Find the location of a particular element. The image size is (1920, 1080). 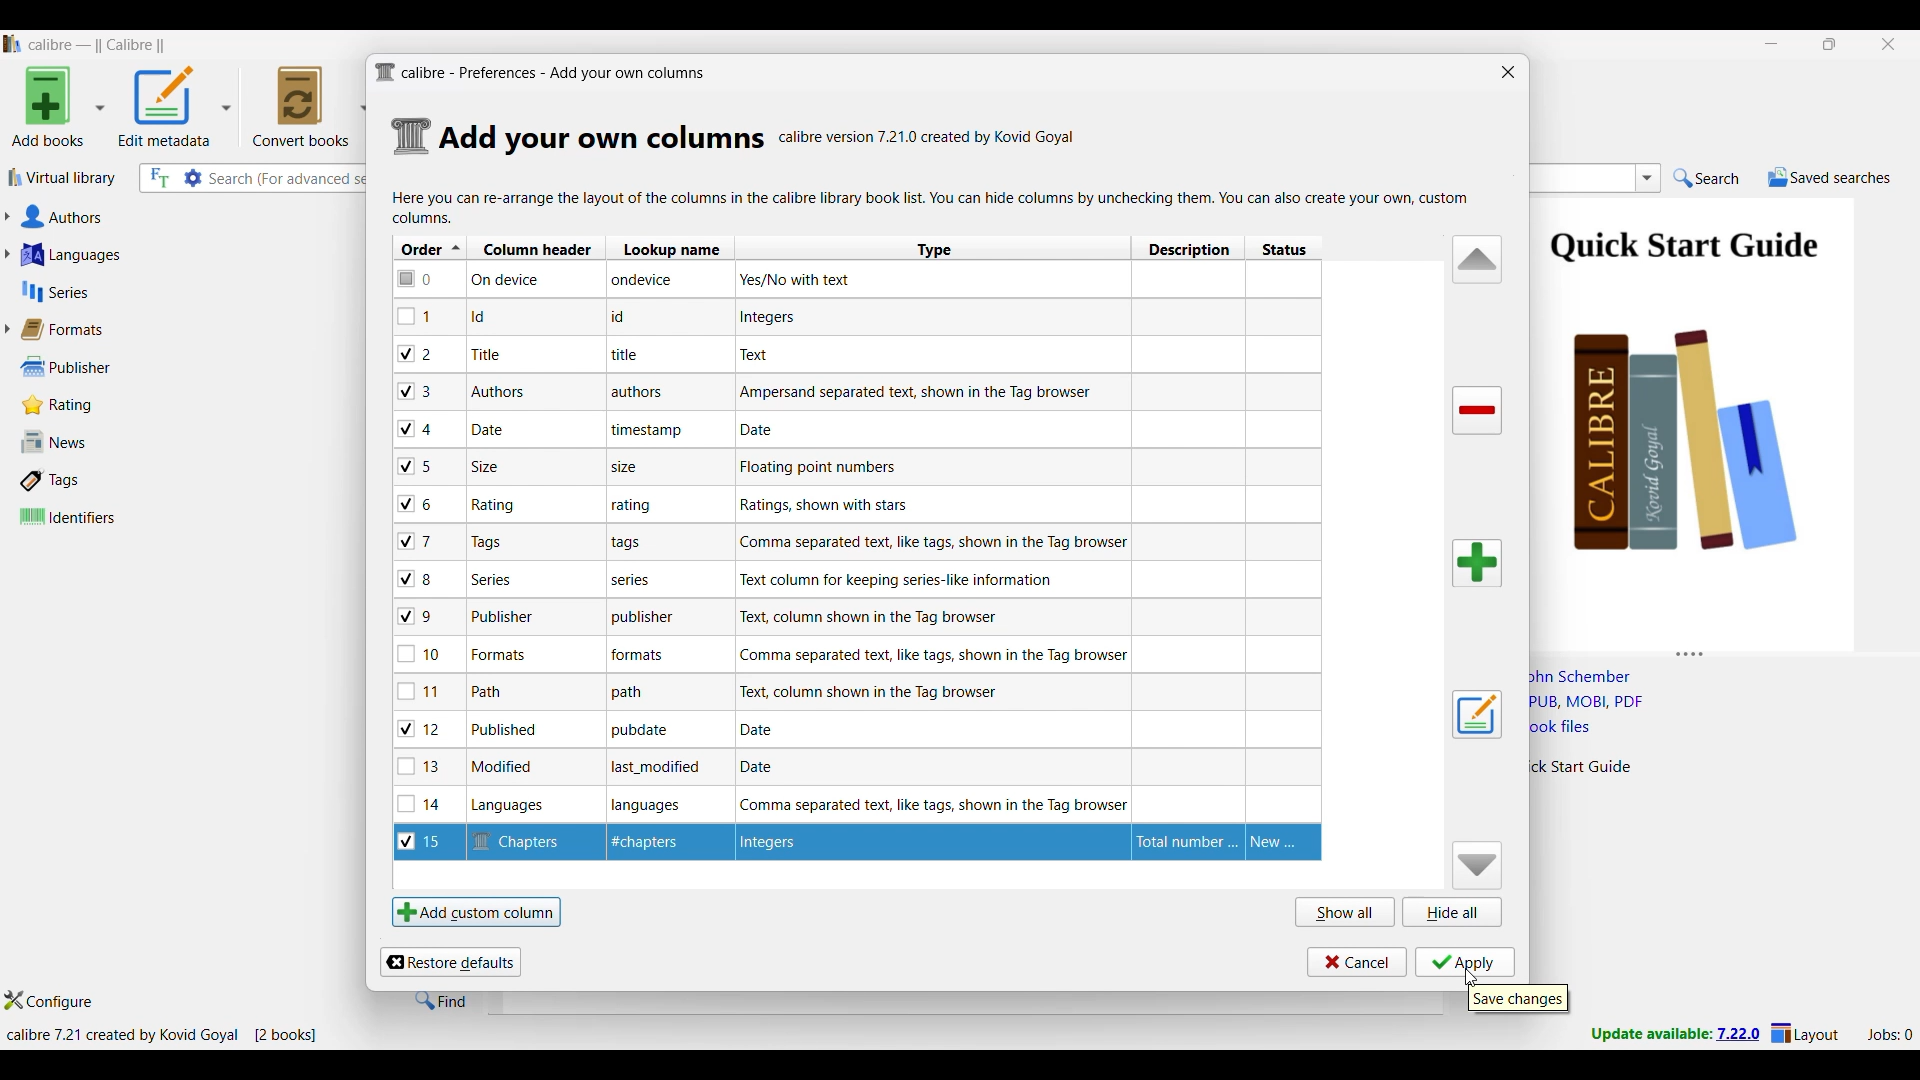

note is located at coordinates (662, 770).